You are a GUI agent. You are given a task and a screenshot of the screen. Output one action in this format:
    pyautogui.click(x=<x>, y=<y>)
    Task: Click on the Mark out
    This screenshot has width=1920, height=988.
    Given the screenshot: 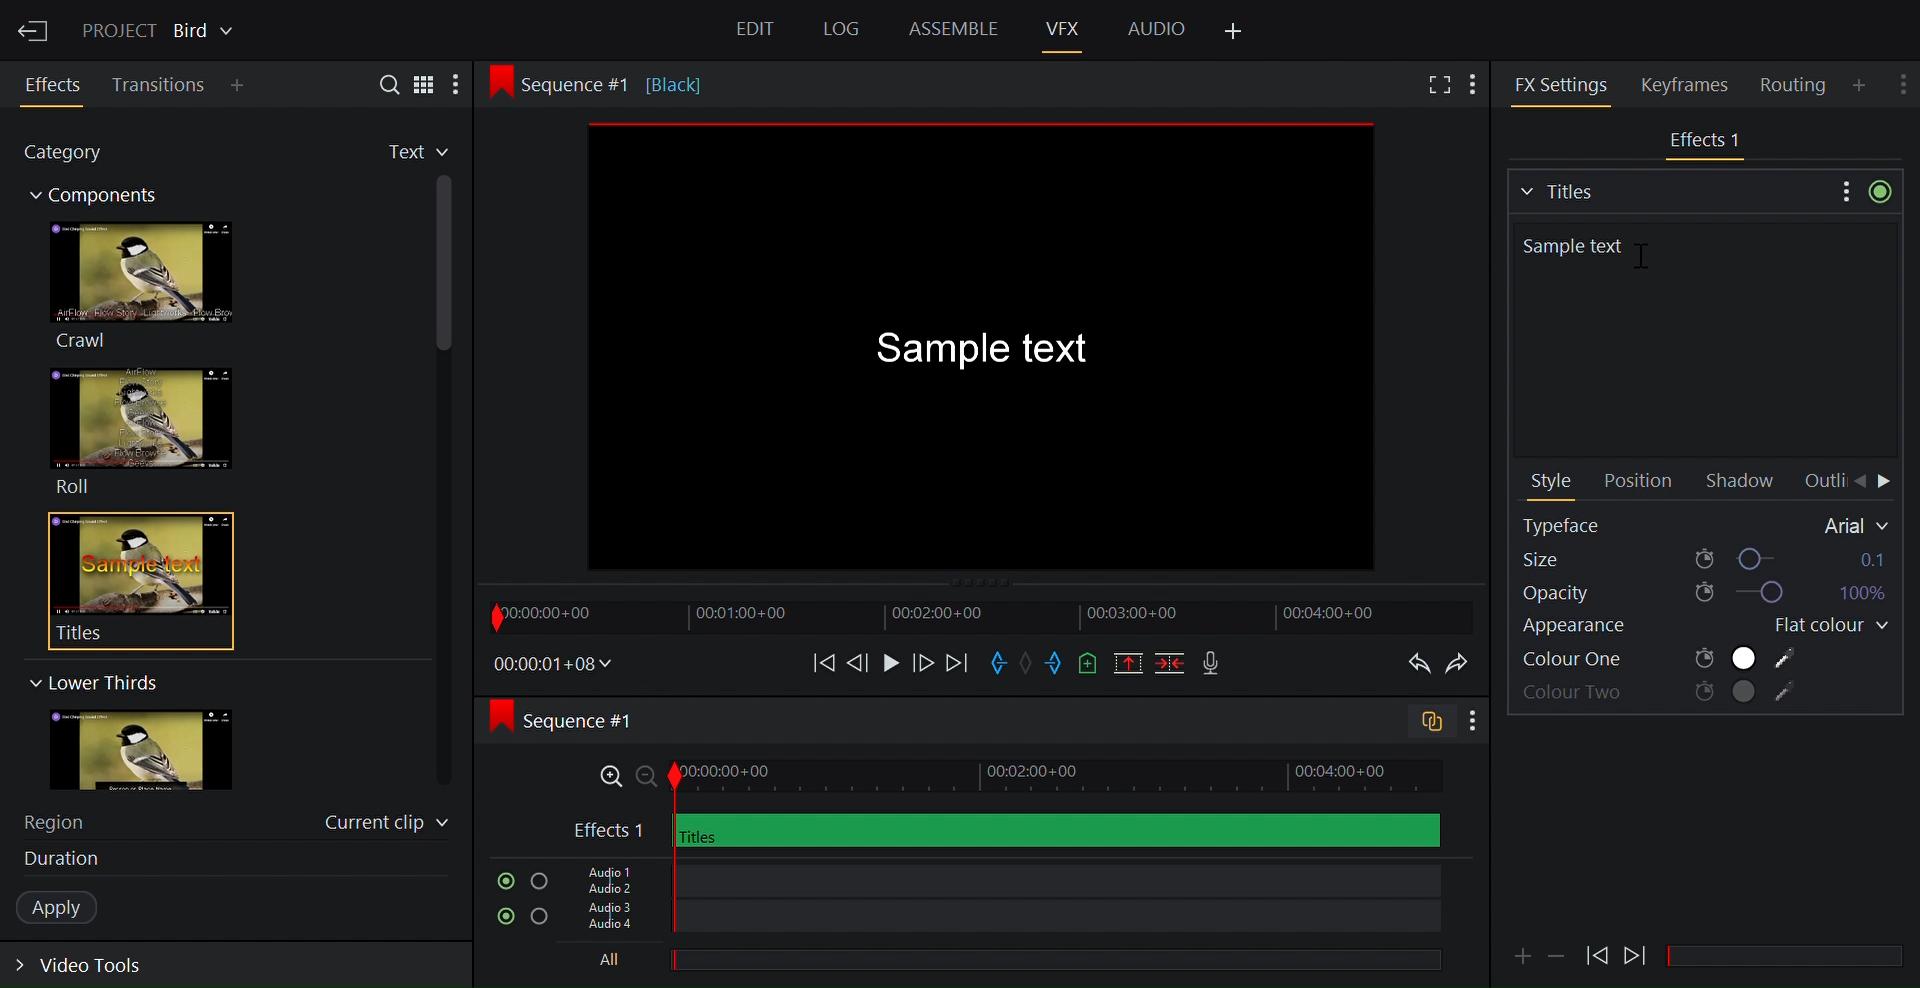 What is the action you would take?
    pyautogui.click(x=1055, y=664)
    